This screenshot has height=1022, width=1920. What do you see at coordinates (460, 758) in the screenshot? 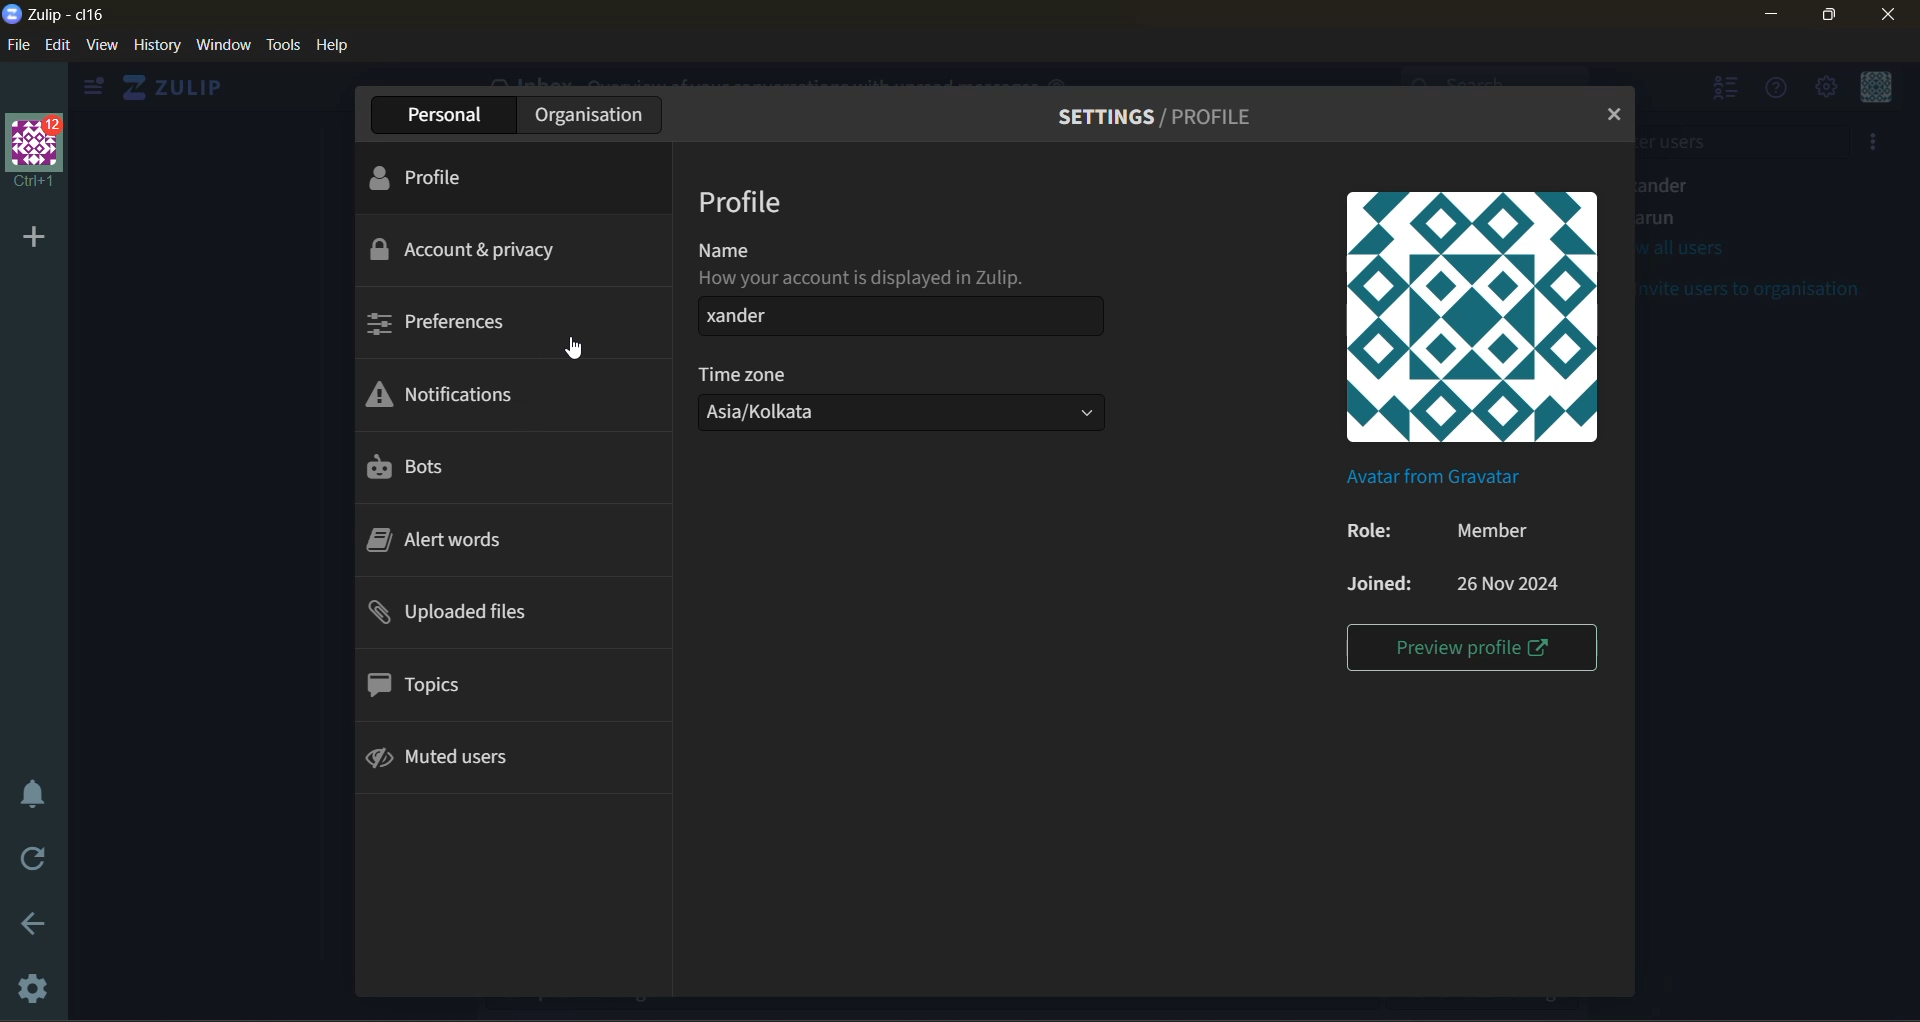
I see `muted users` at bounding box center [460, 758].